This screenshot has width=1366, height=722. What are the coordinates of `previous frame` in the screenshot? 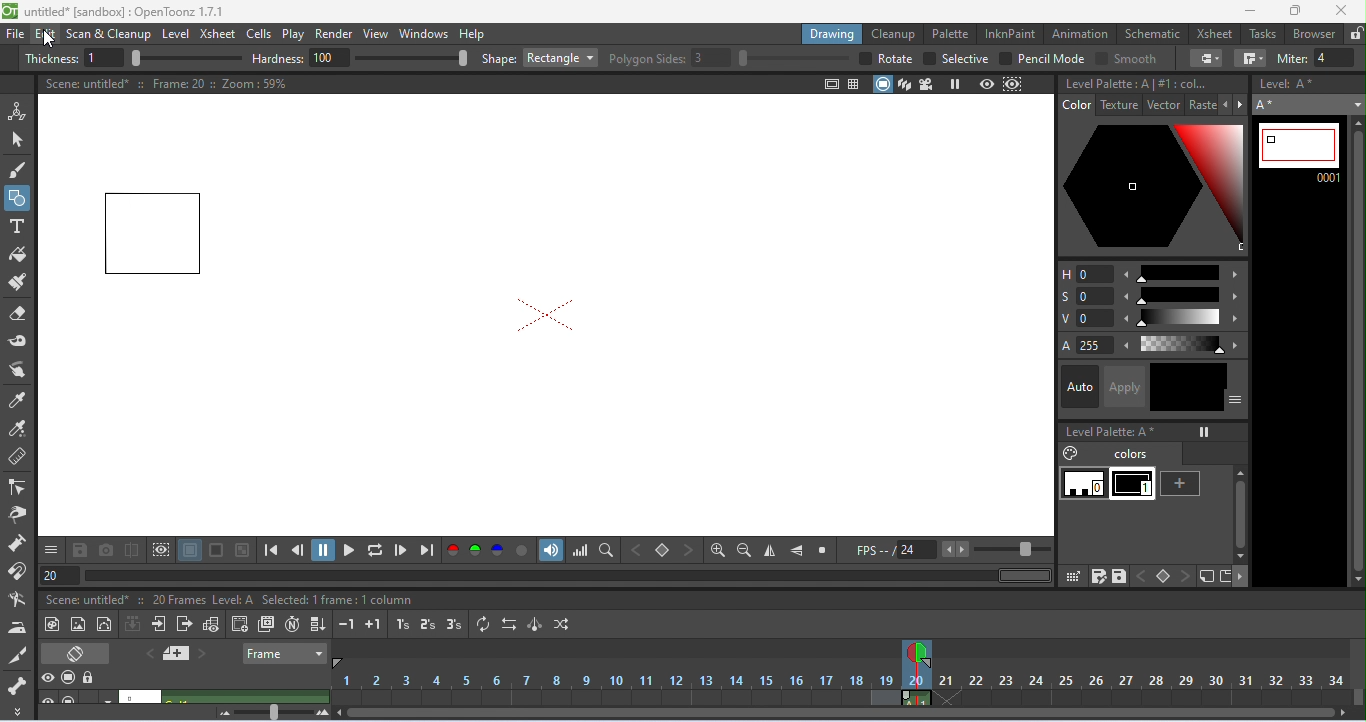 It's located at (296, 551).